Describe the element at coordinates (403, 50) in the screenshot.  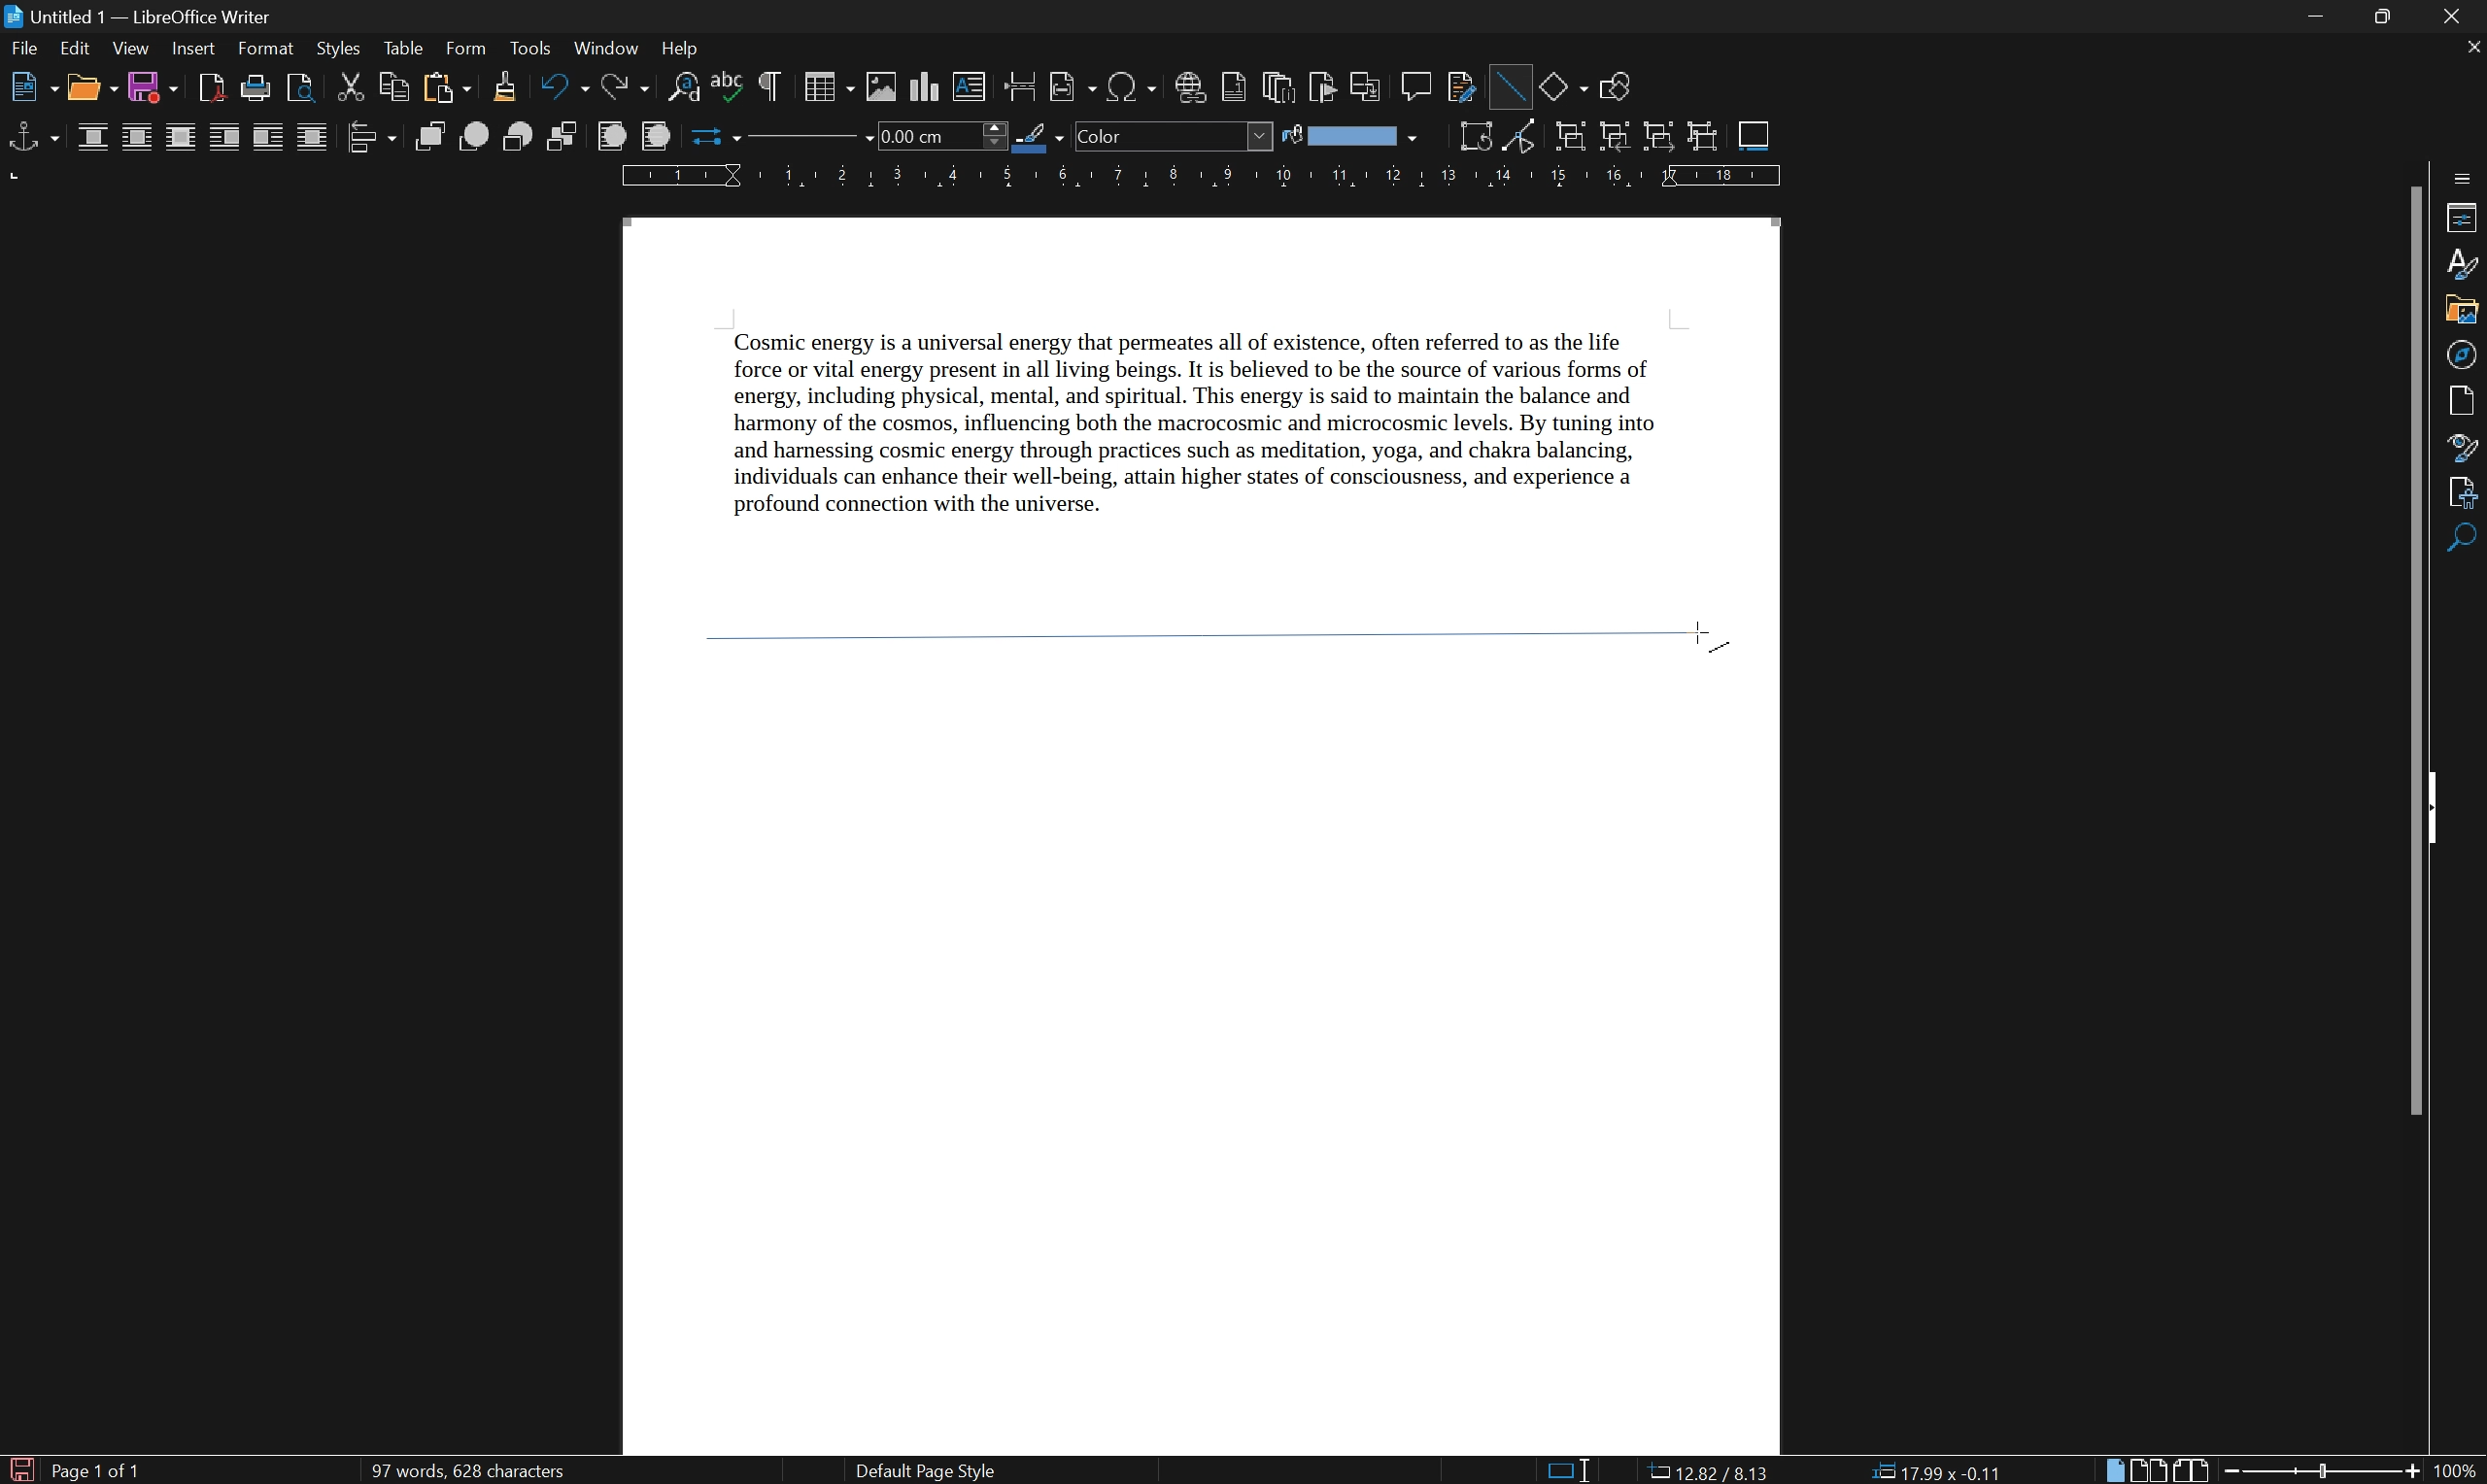
I see `table` at that location.